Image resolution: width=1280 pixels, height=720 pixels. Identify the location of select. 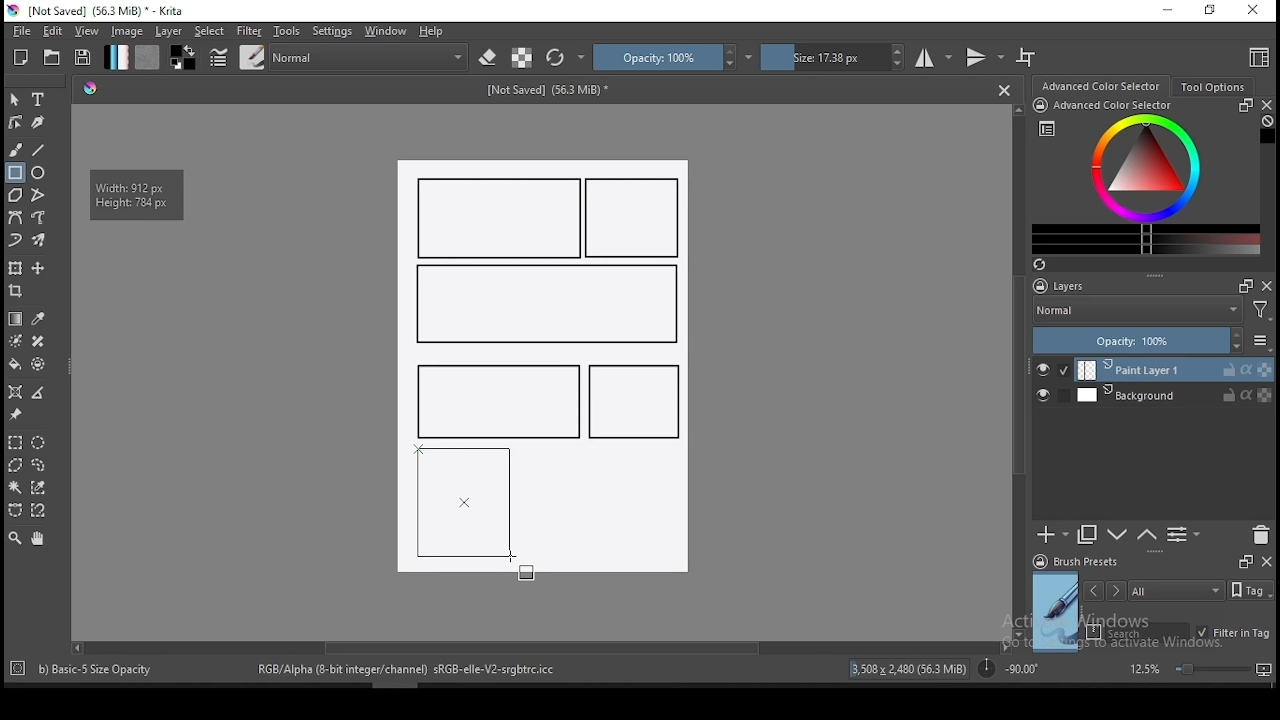
(210, 31).